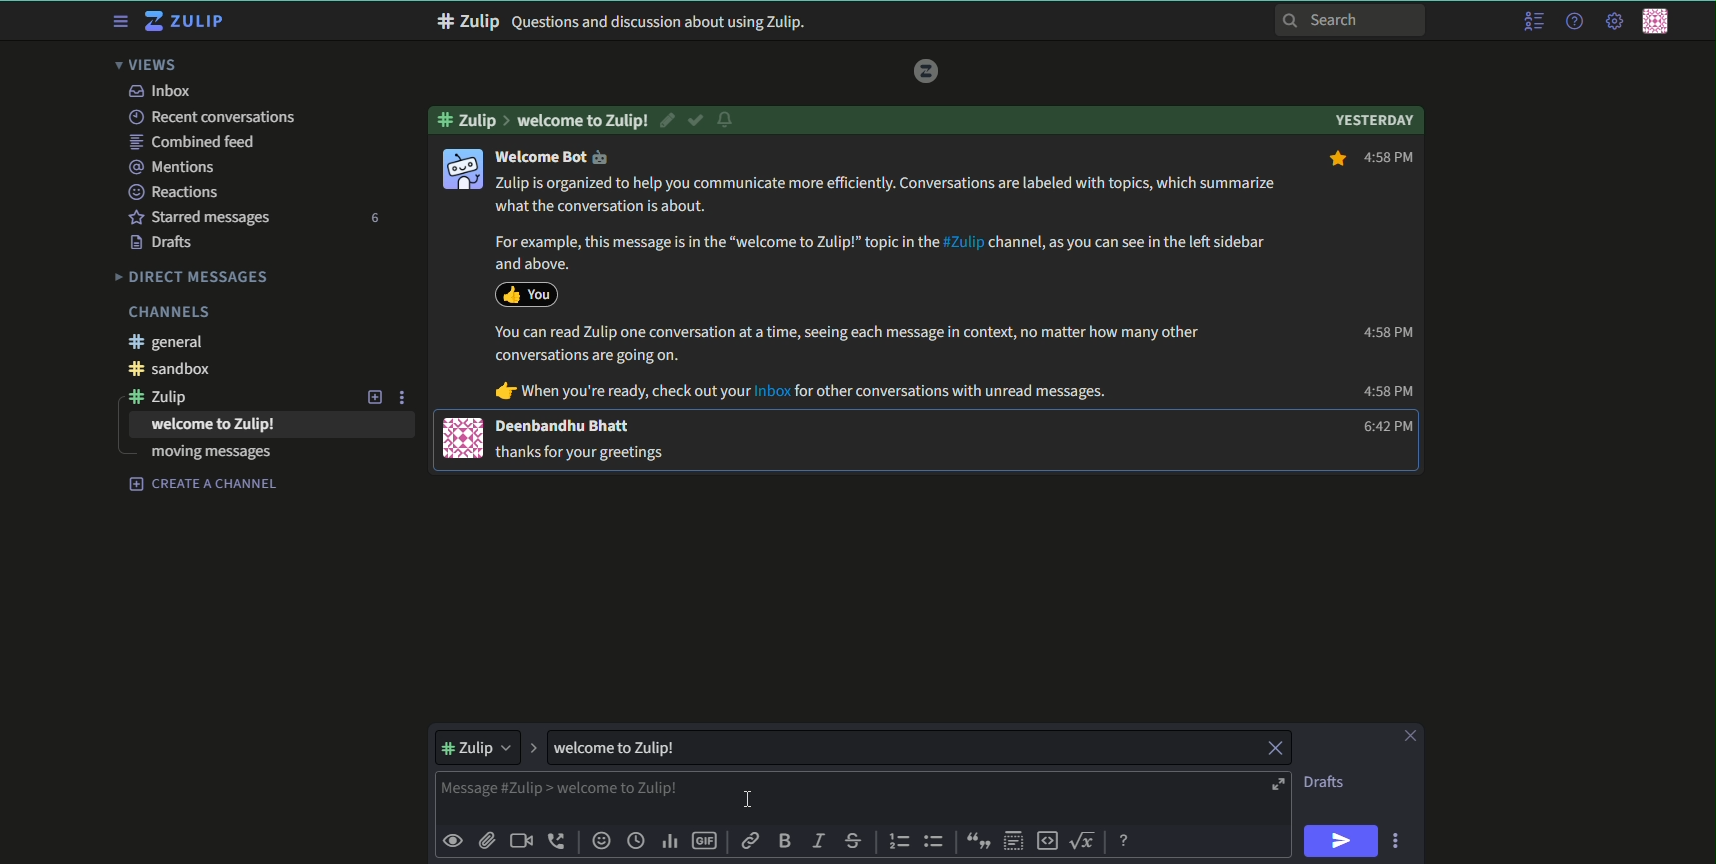 This screenshot has height=864, width=1716. I want to click on poll, so click(672, 843).